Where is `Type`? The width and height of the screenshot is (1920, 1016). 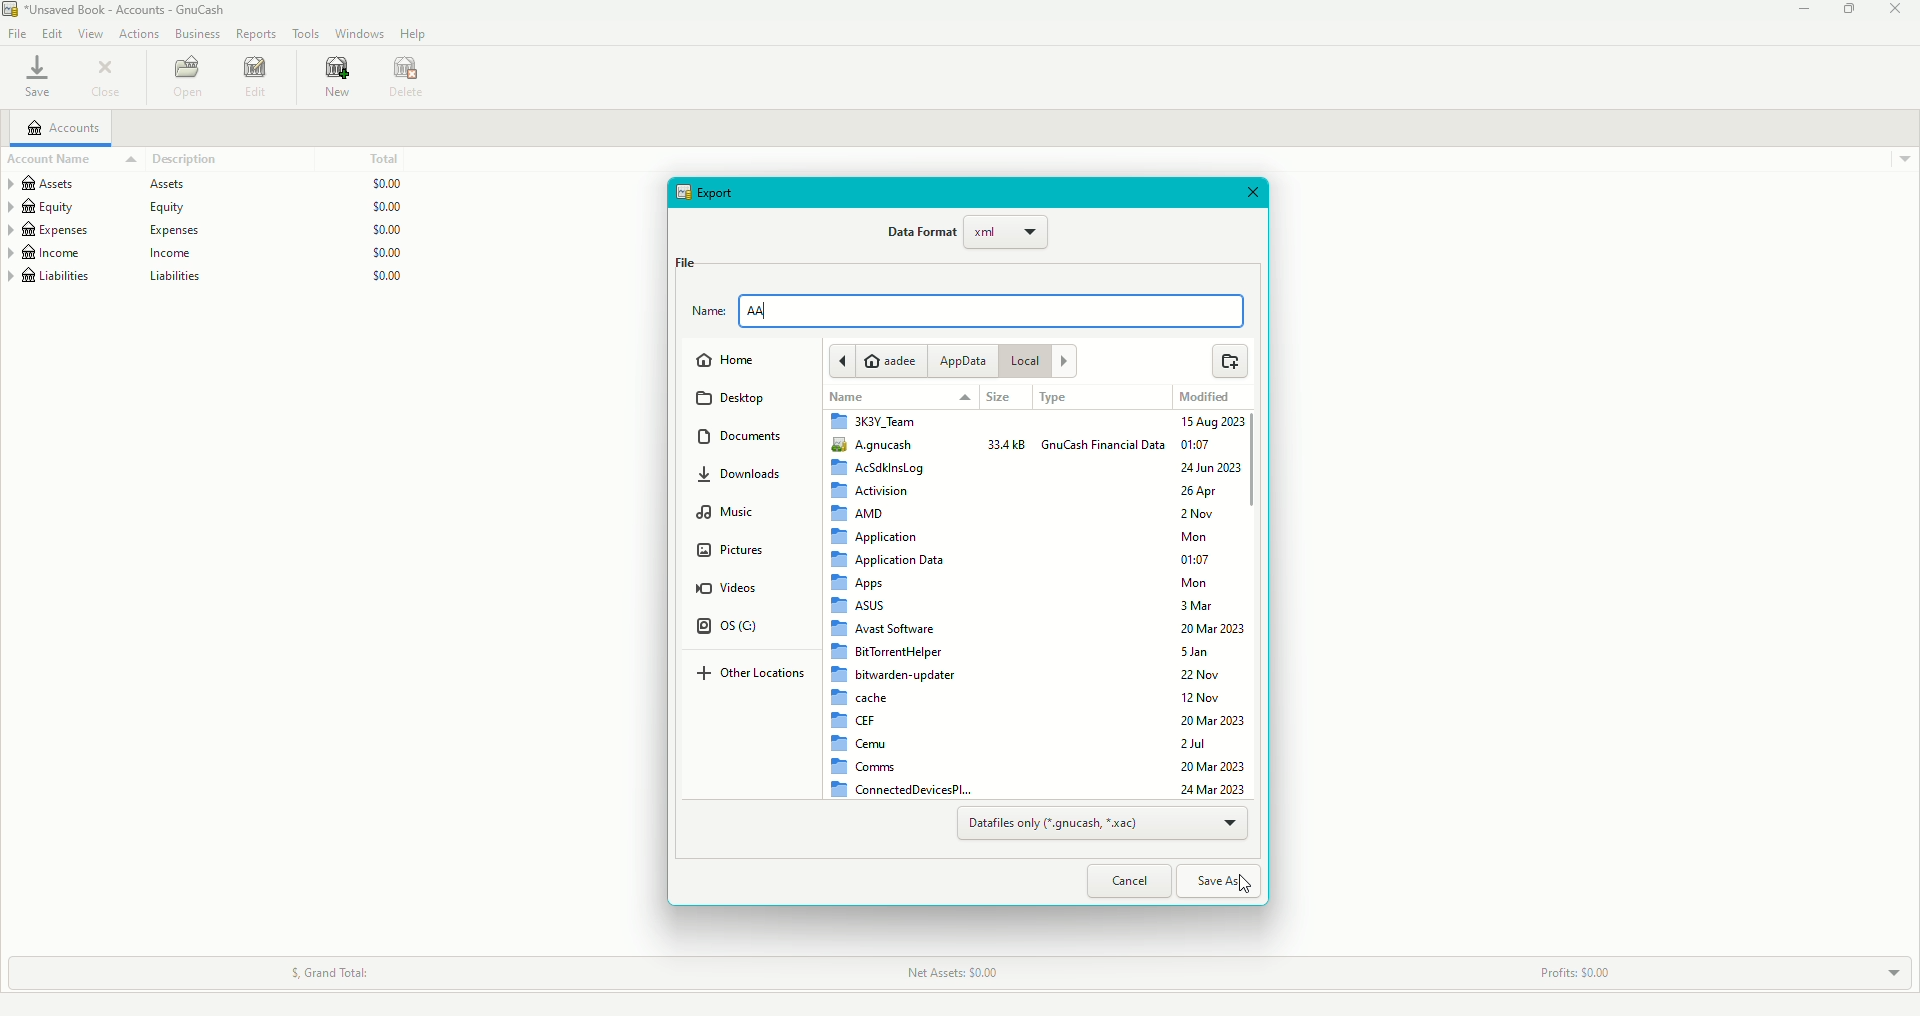 Type is located at coordinates (1059, 399).